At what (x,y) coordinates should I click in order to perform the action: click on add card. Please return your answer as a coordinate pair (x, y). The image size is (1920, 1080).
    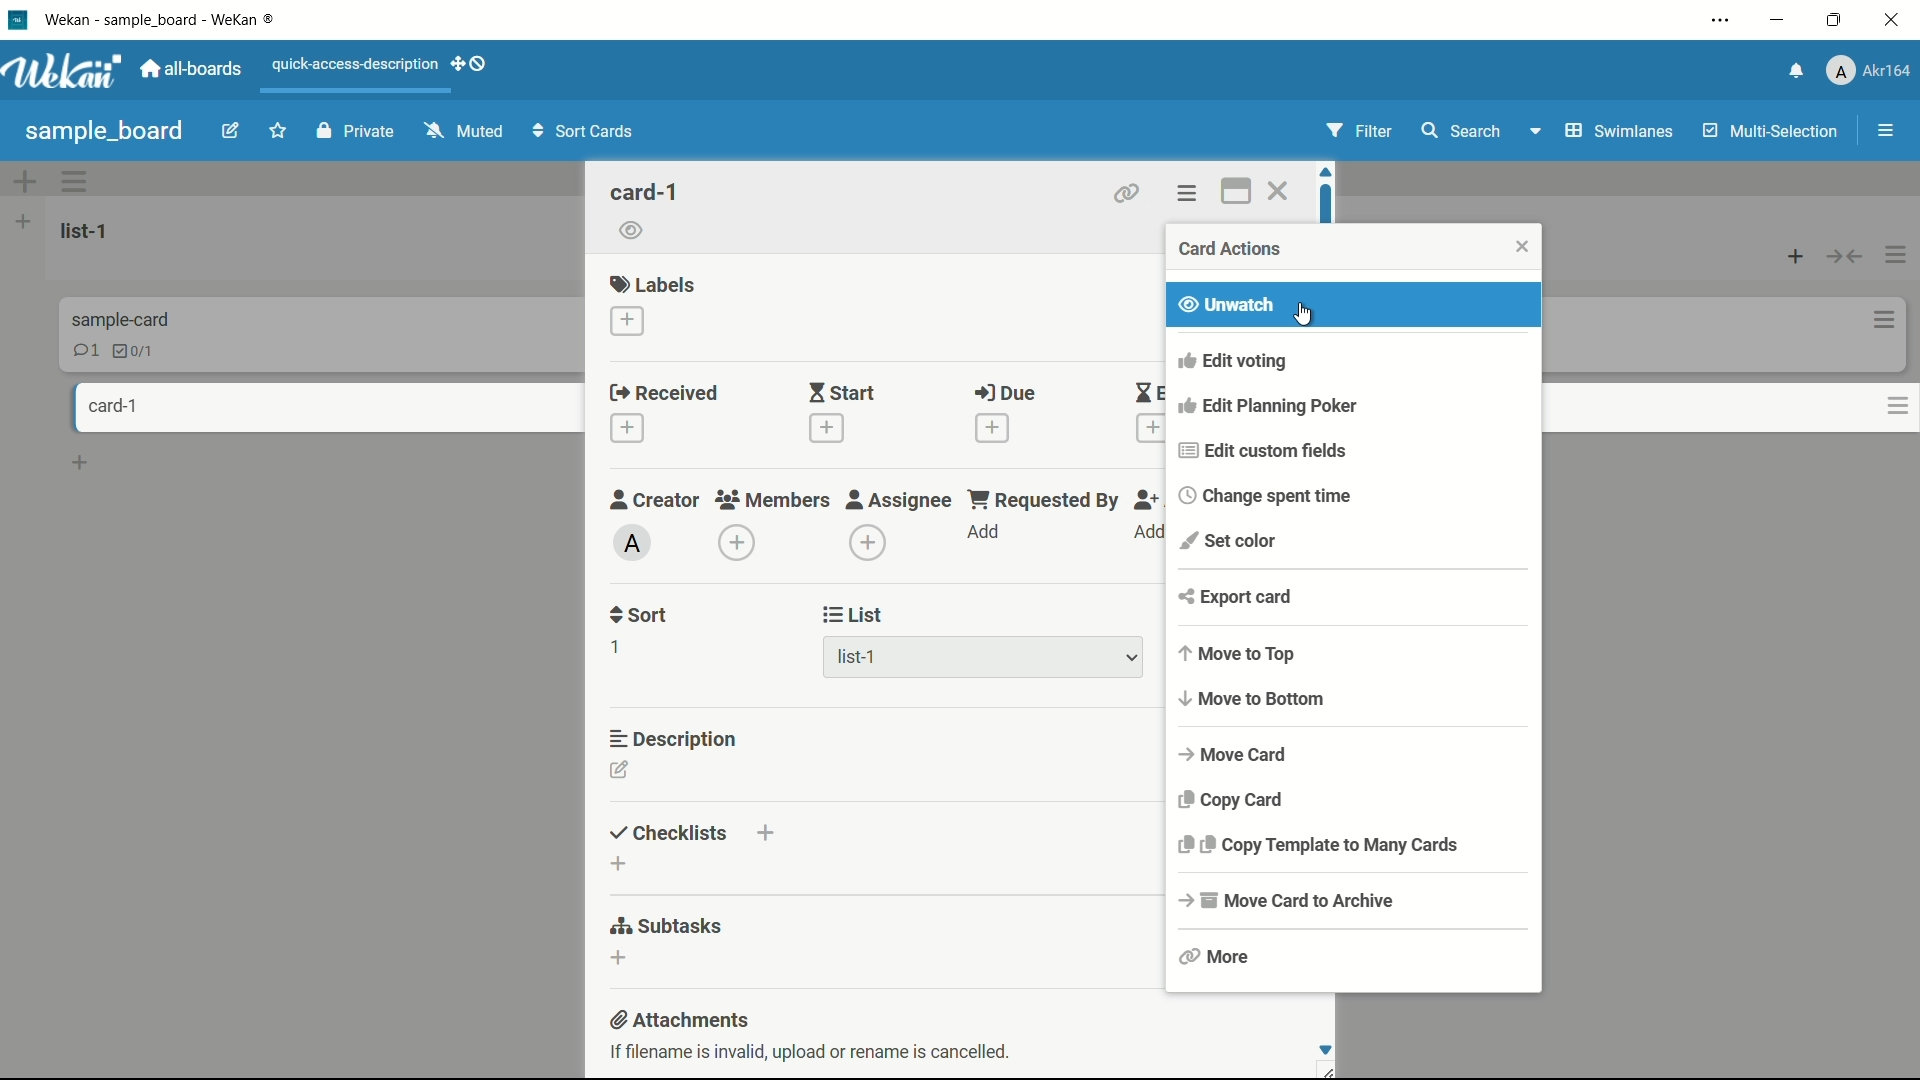
    Looking at the image, I should click on (82, 463).